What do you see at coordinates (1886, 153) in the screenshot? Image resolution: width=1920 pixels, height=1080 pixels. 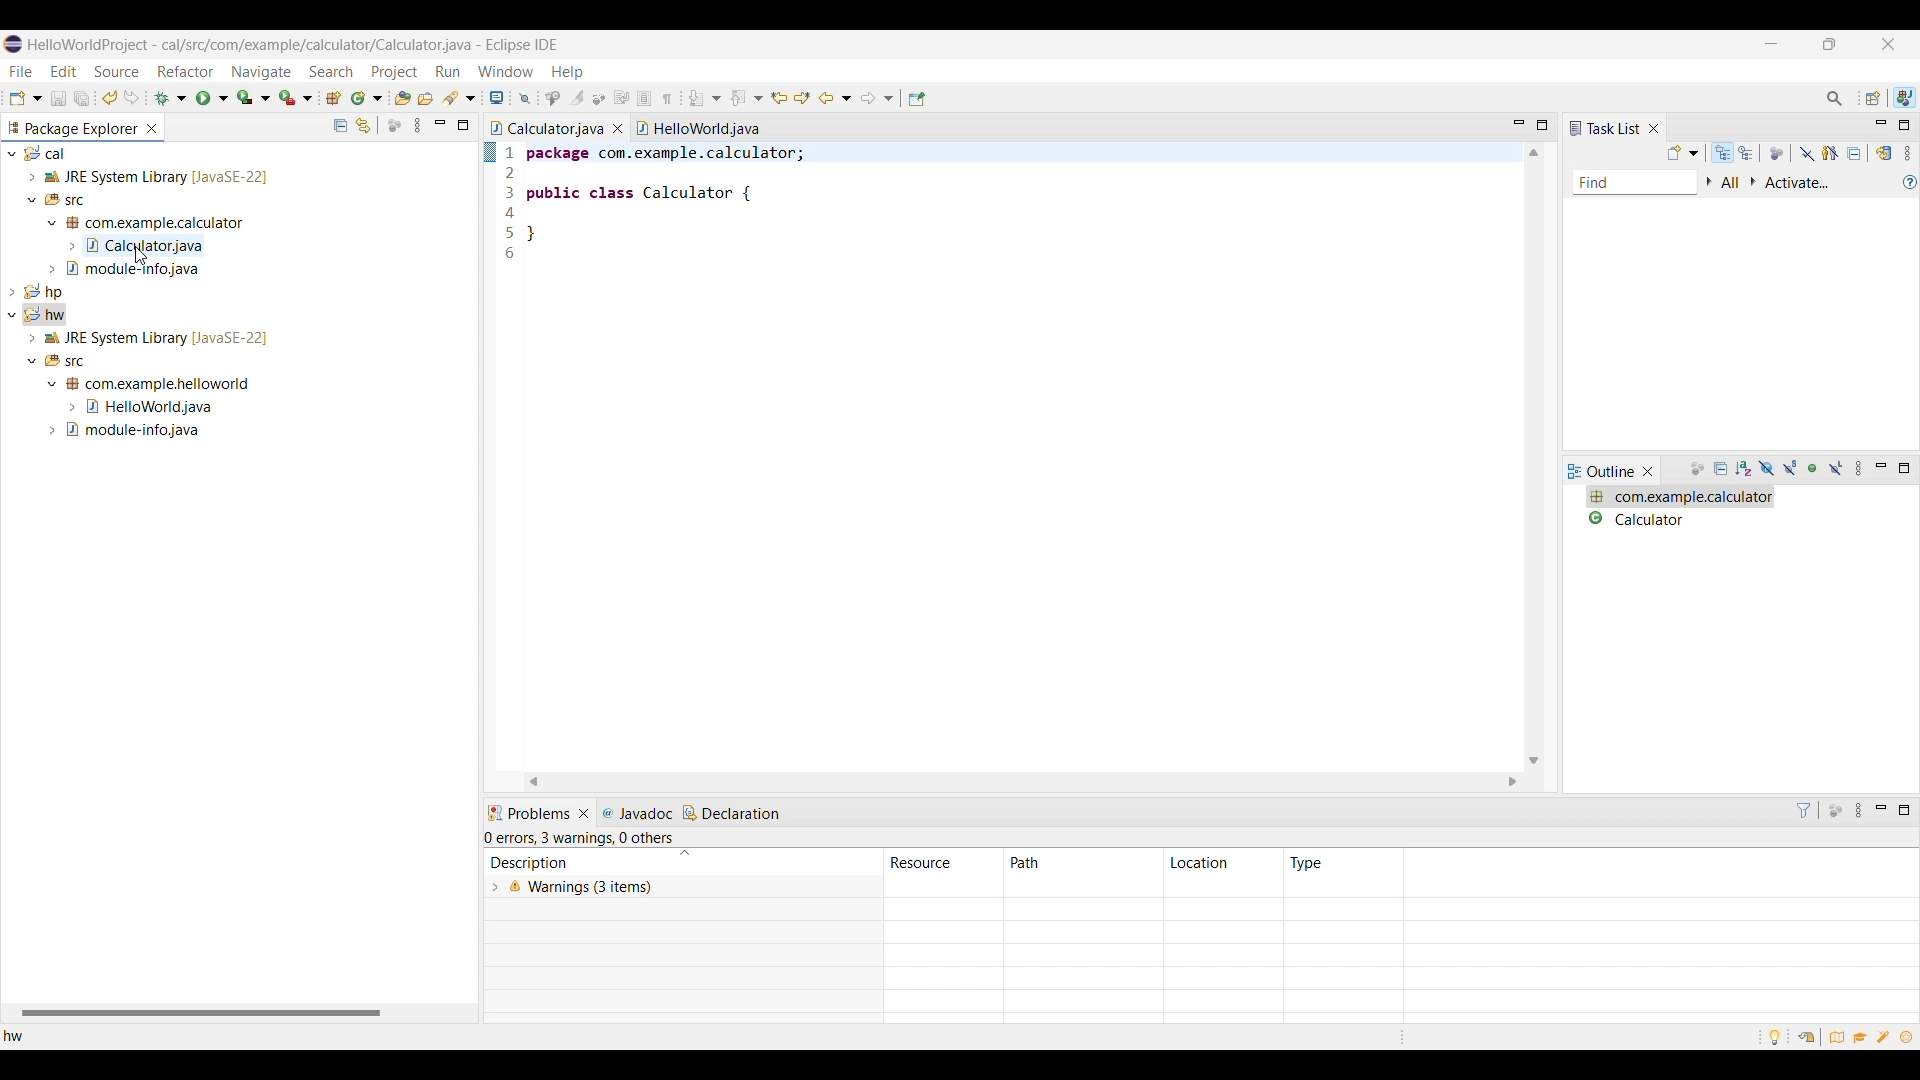 I see `Synchronize changed` at bounding box center [1886, 153].